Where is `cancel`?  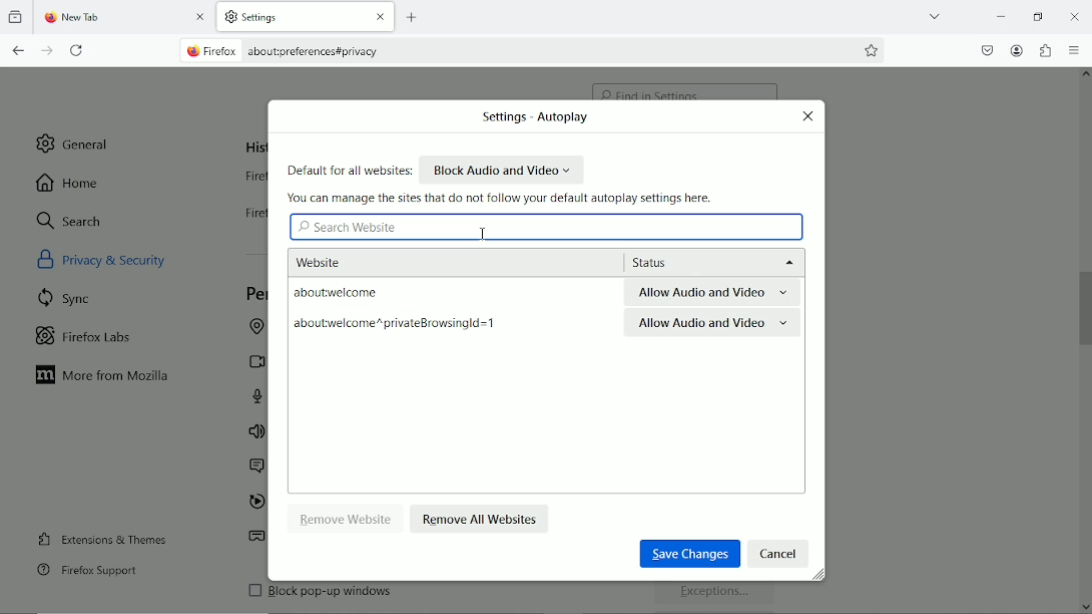 cancel is located at coordinates (779, 553).